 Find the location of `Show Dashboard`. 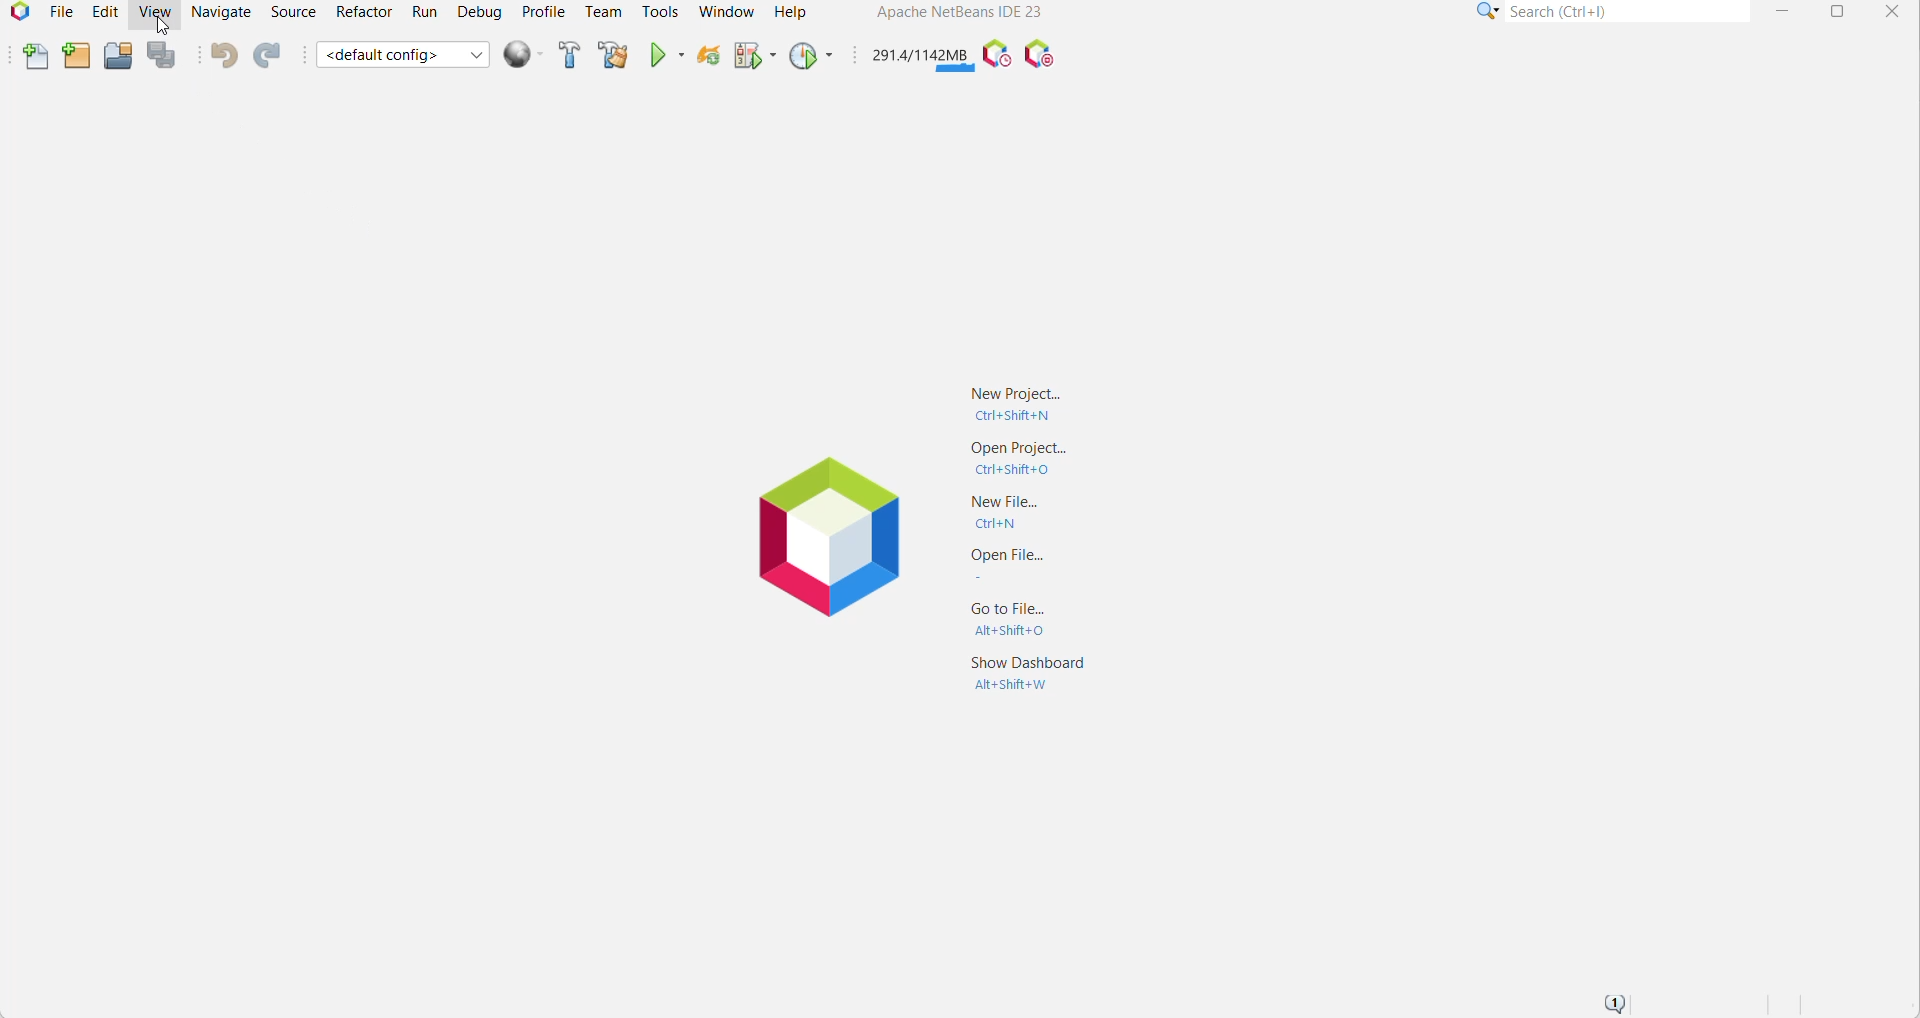

Show Dashboard is located at coordinates (1028, 681).